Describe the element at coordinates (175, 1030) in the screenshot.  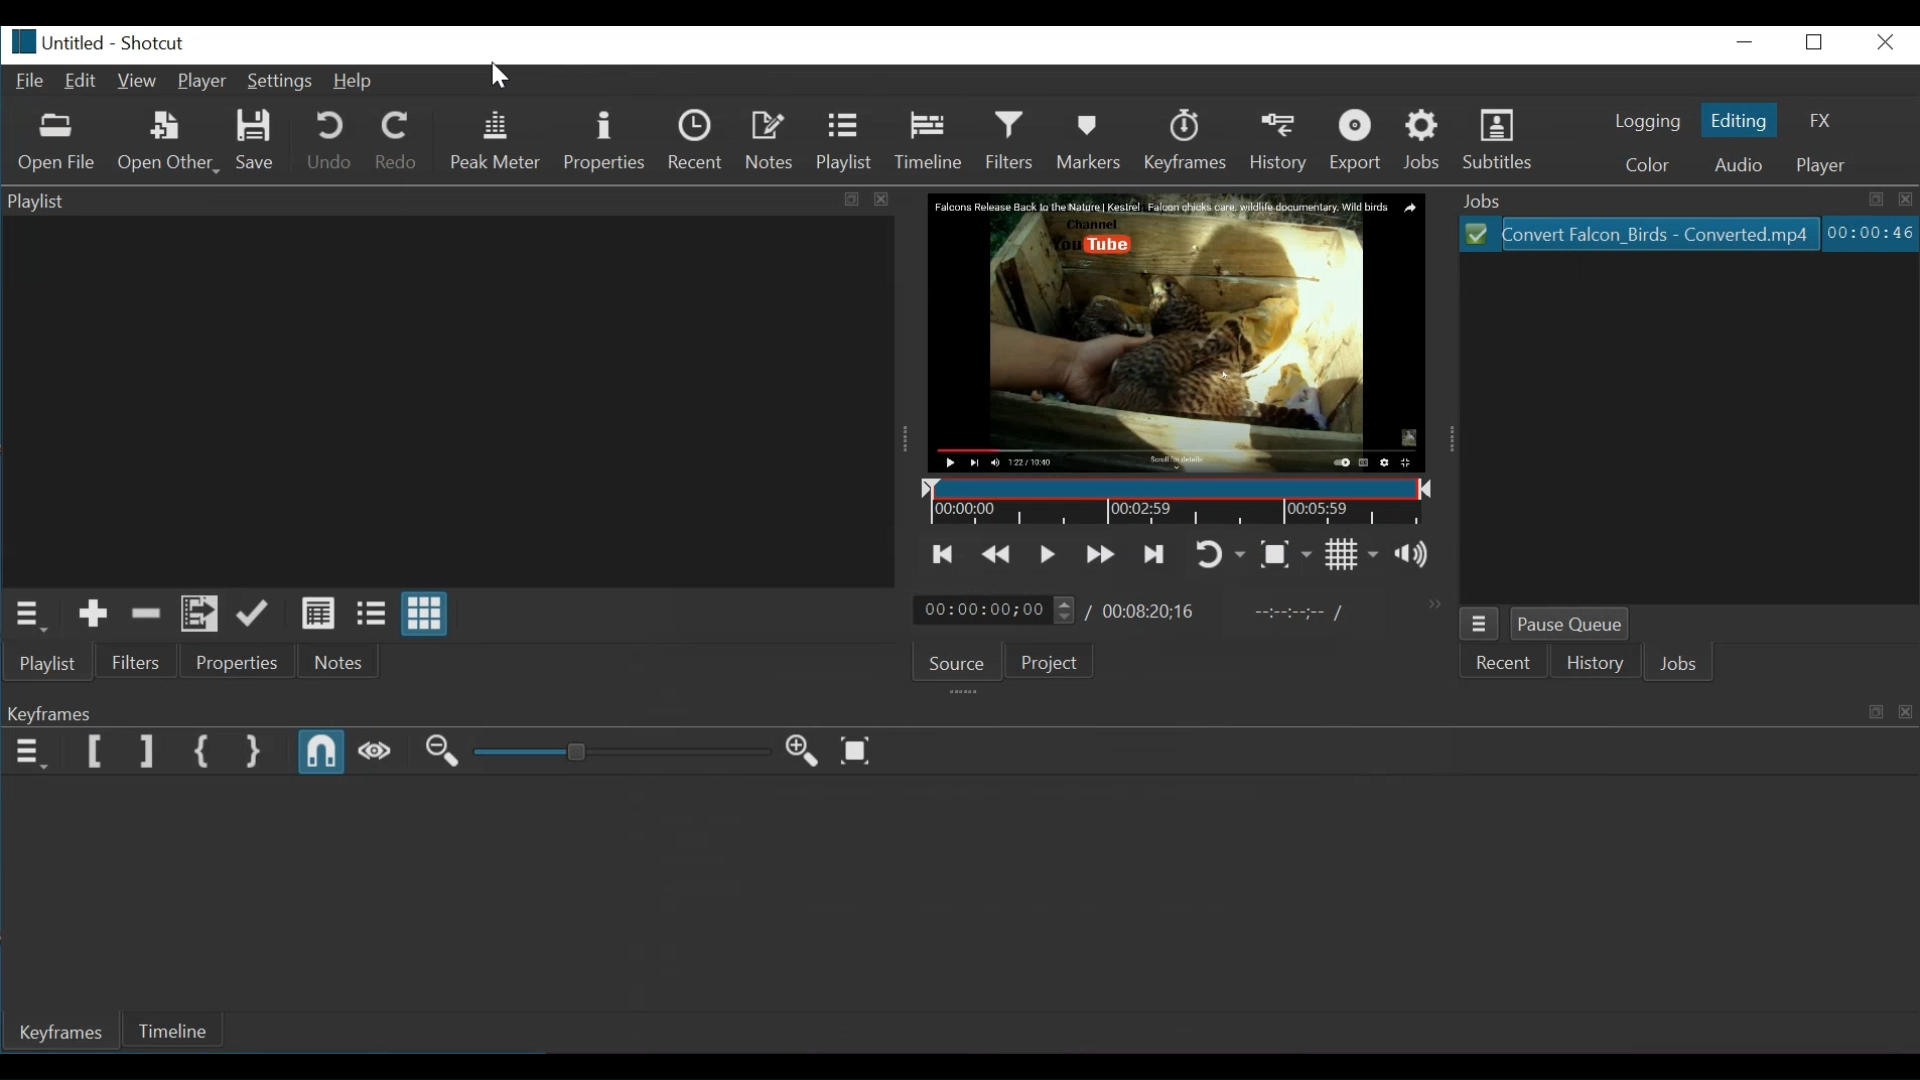
I see `Timeline` at that location.